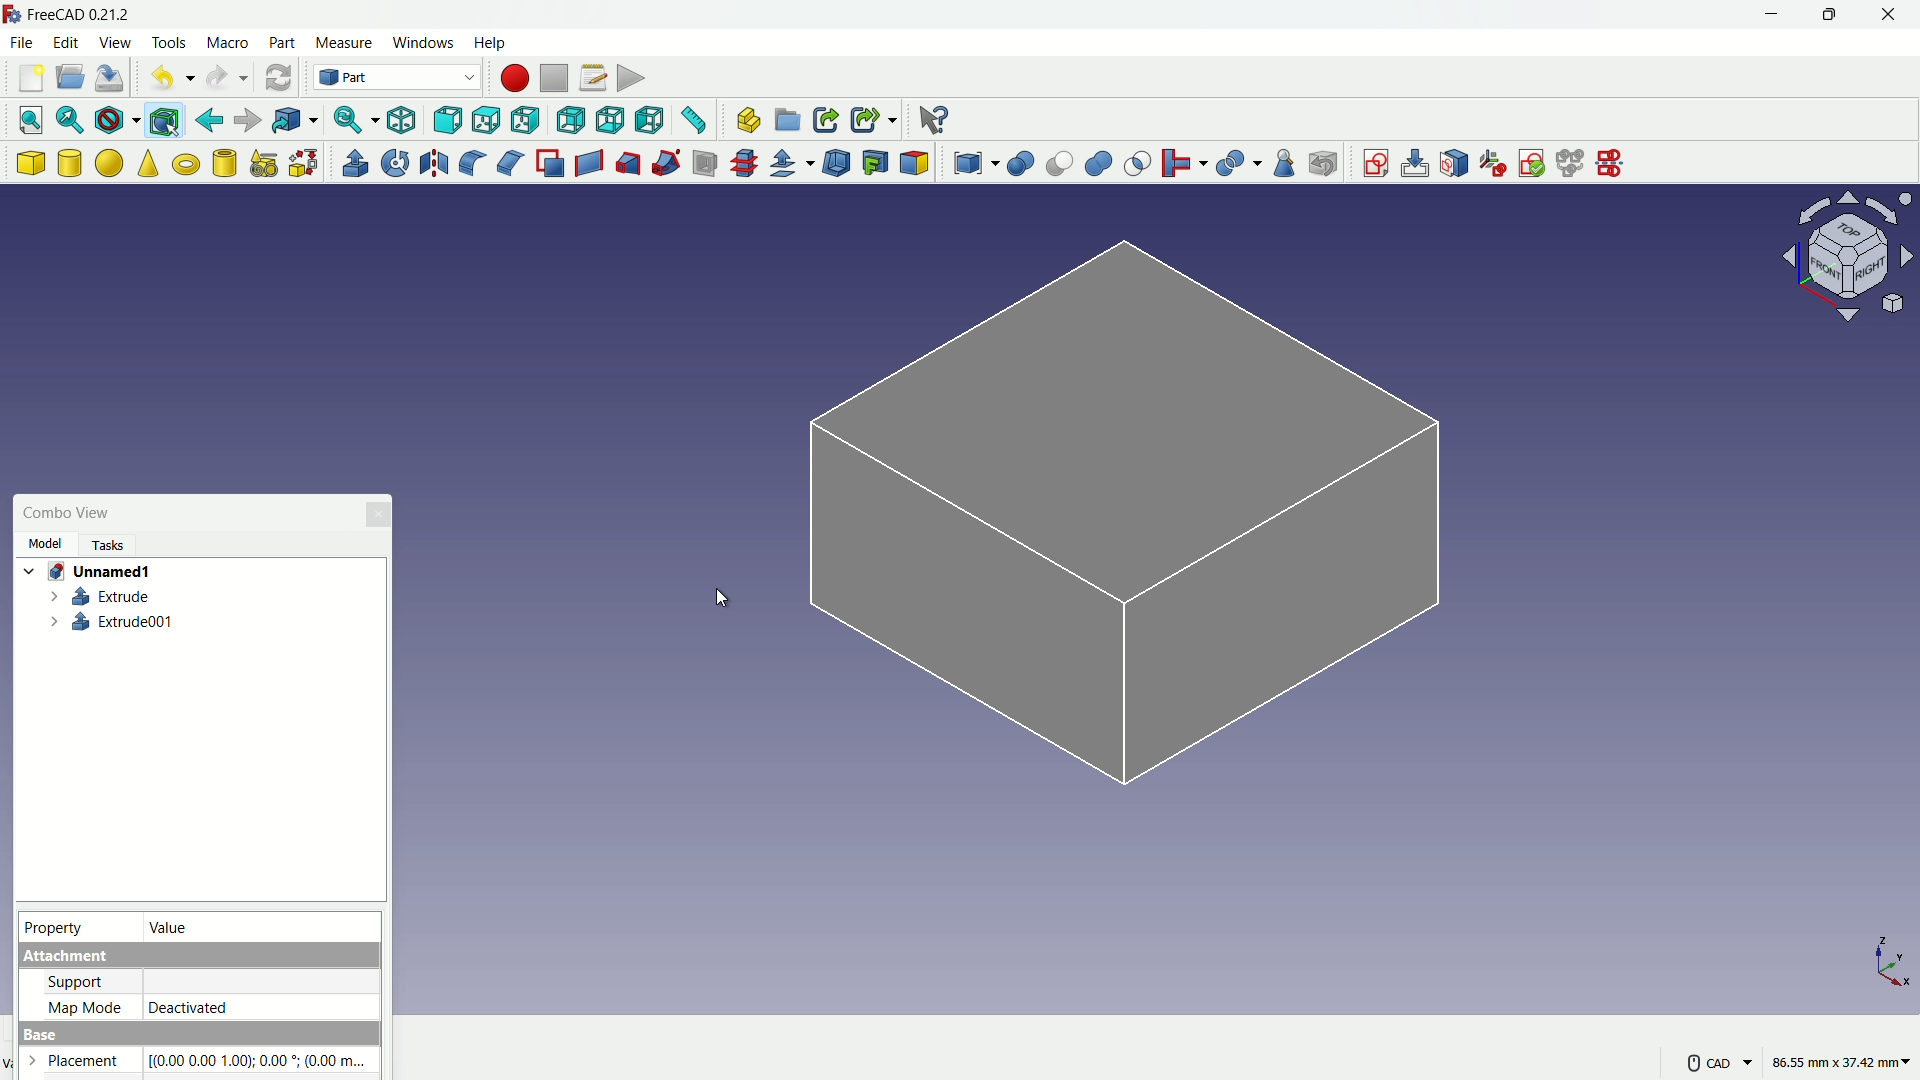 This screenshot has width=1920, height=1080. Describe the element at coordinates (30, 79) in the screenshot. I see `new file` at that location.